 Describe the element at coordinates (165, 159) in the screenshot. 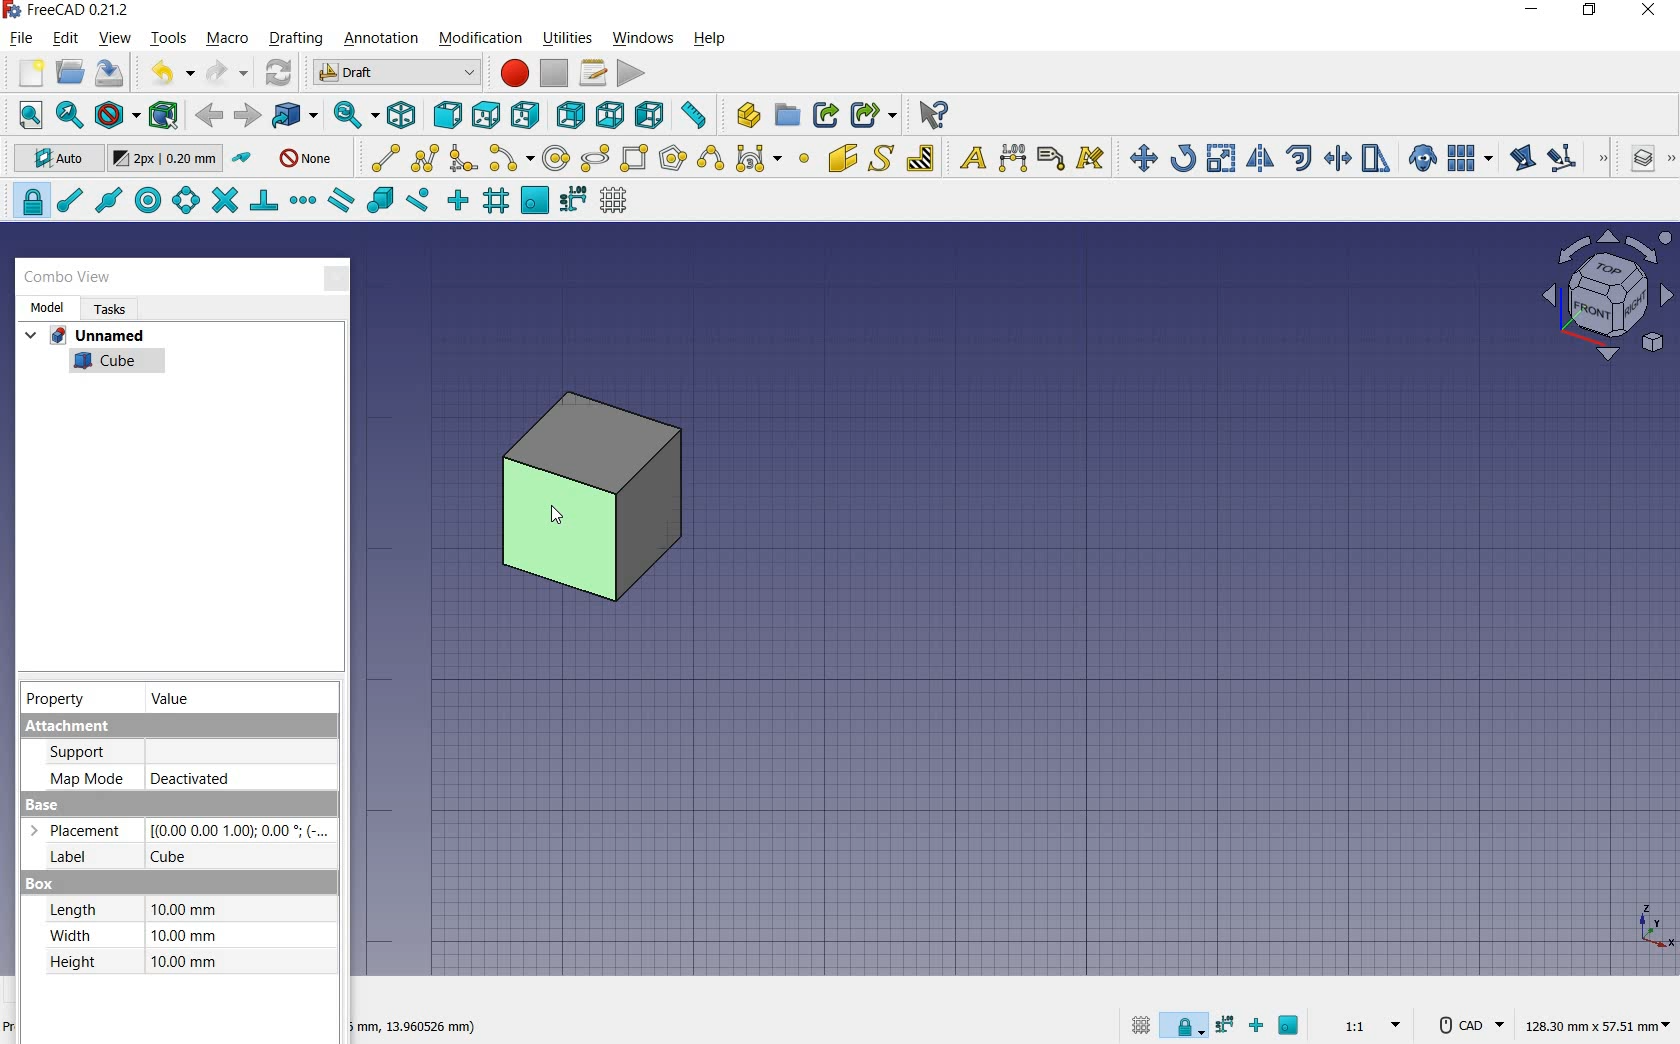

I see `change default size for new objects` at that location.